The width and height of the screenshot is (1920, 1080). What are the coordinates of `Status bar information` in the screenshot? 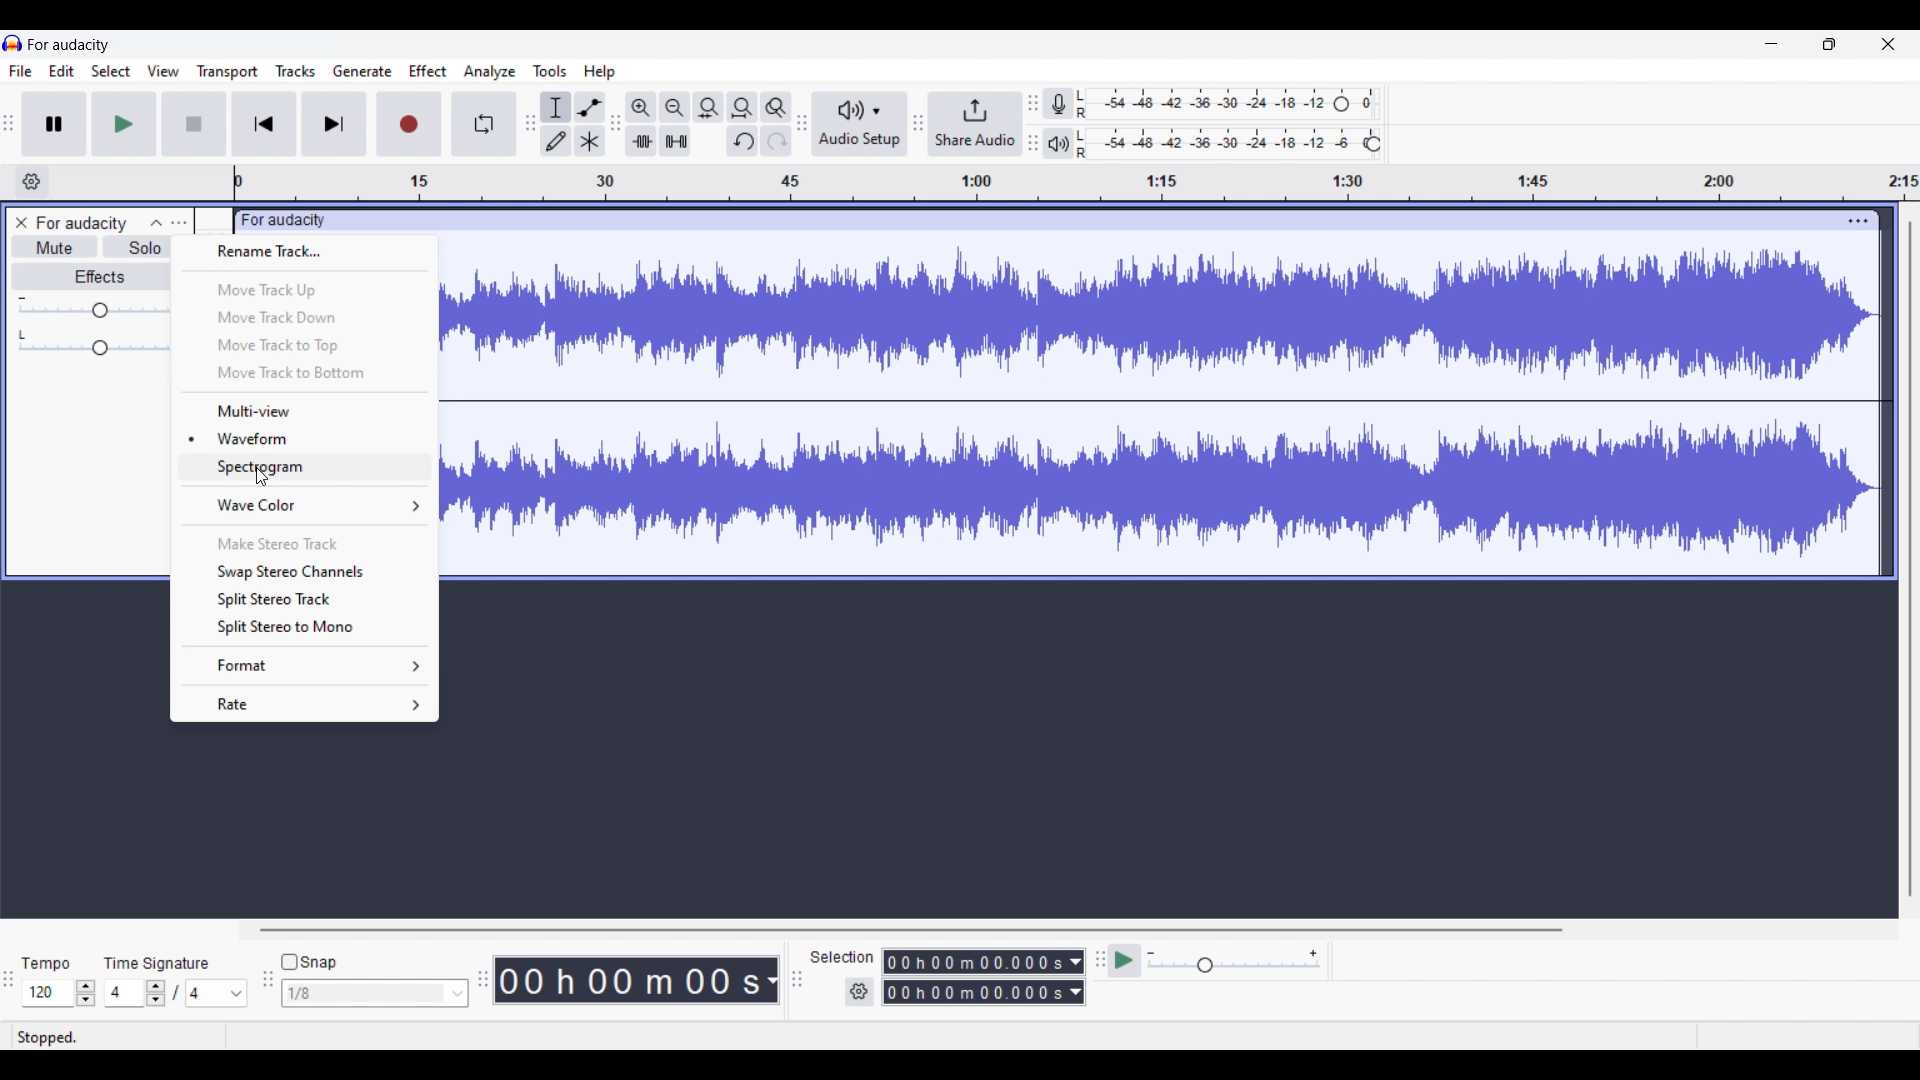 It's located at (296, 1036).